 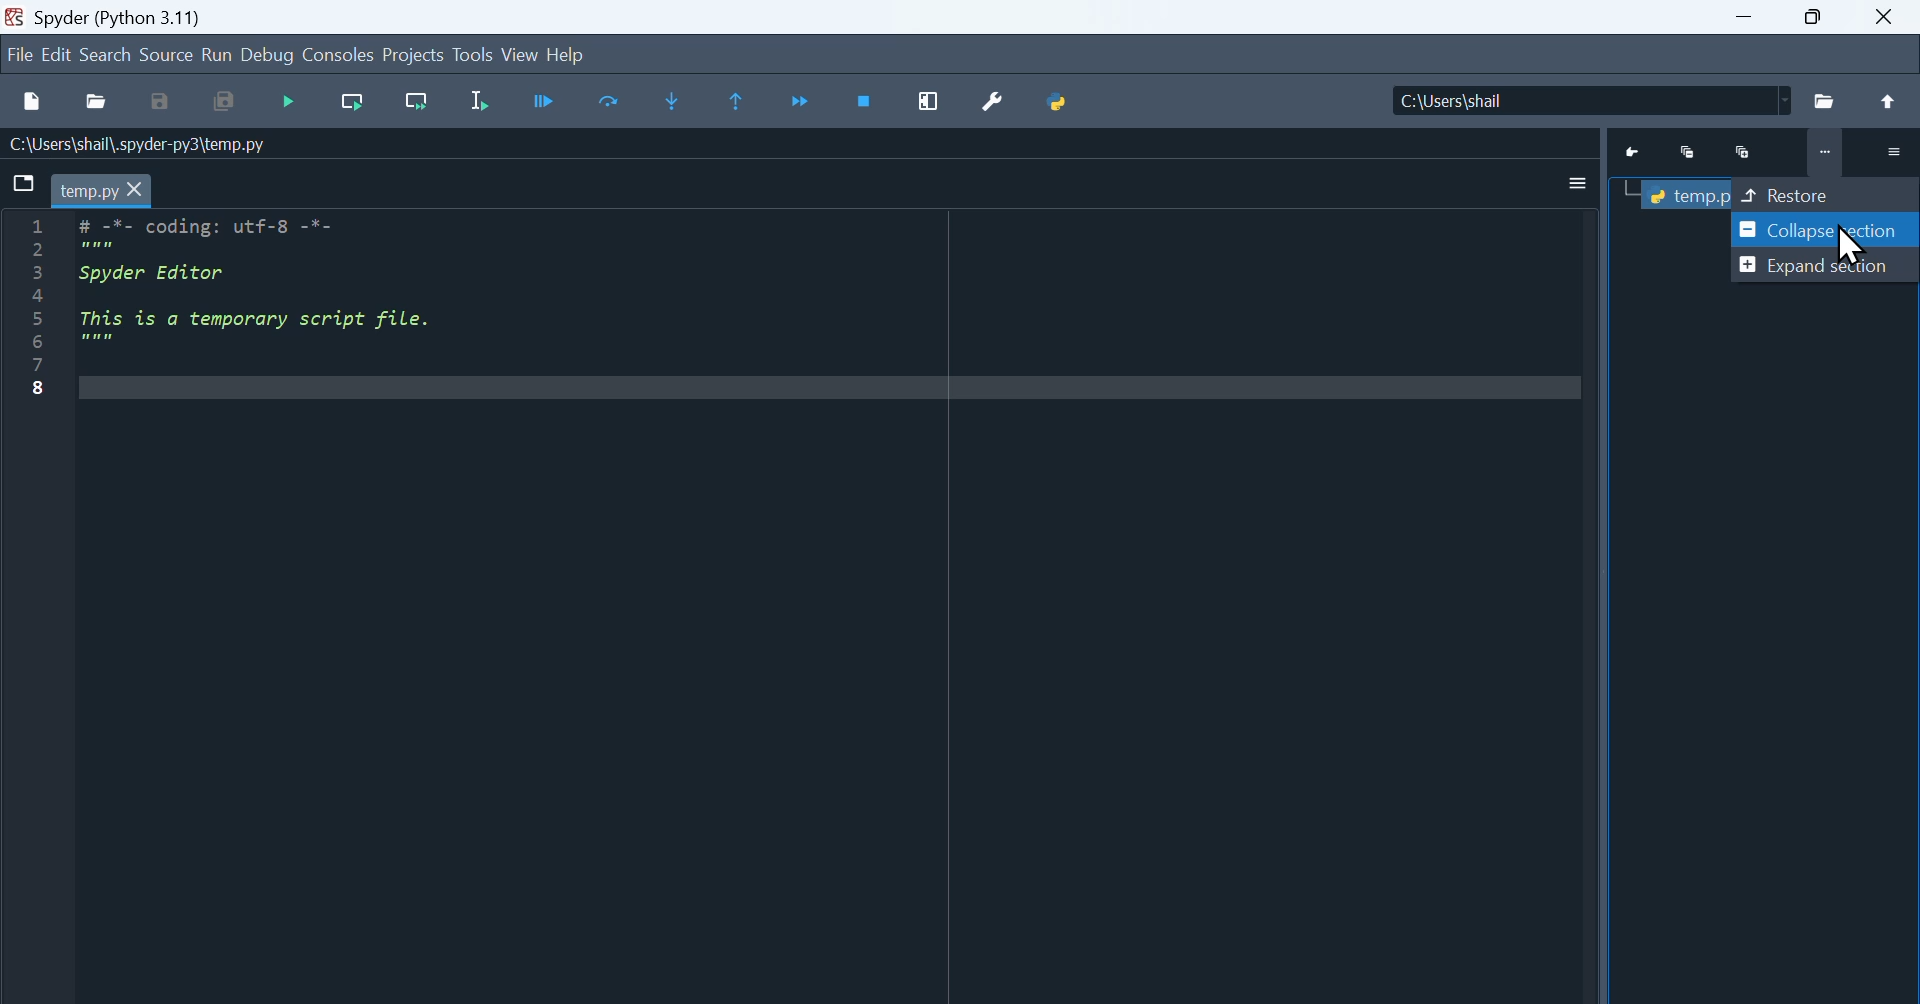 I want to click on cursor, so click(x=138, y=190).